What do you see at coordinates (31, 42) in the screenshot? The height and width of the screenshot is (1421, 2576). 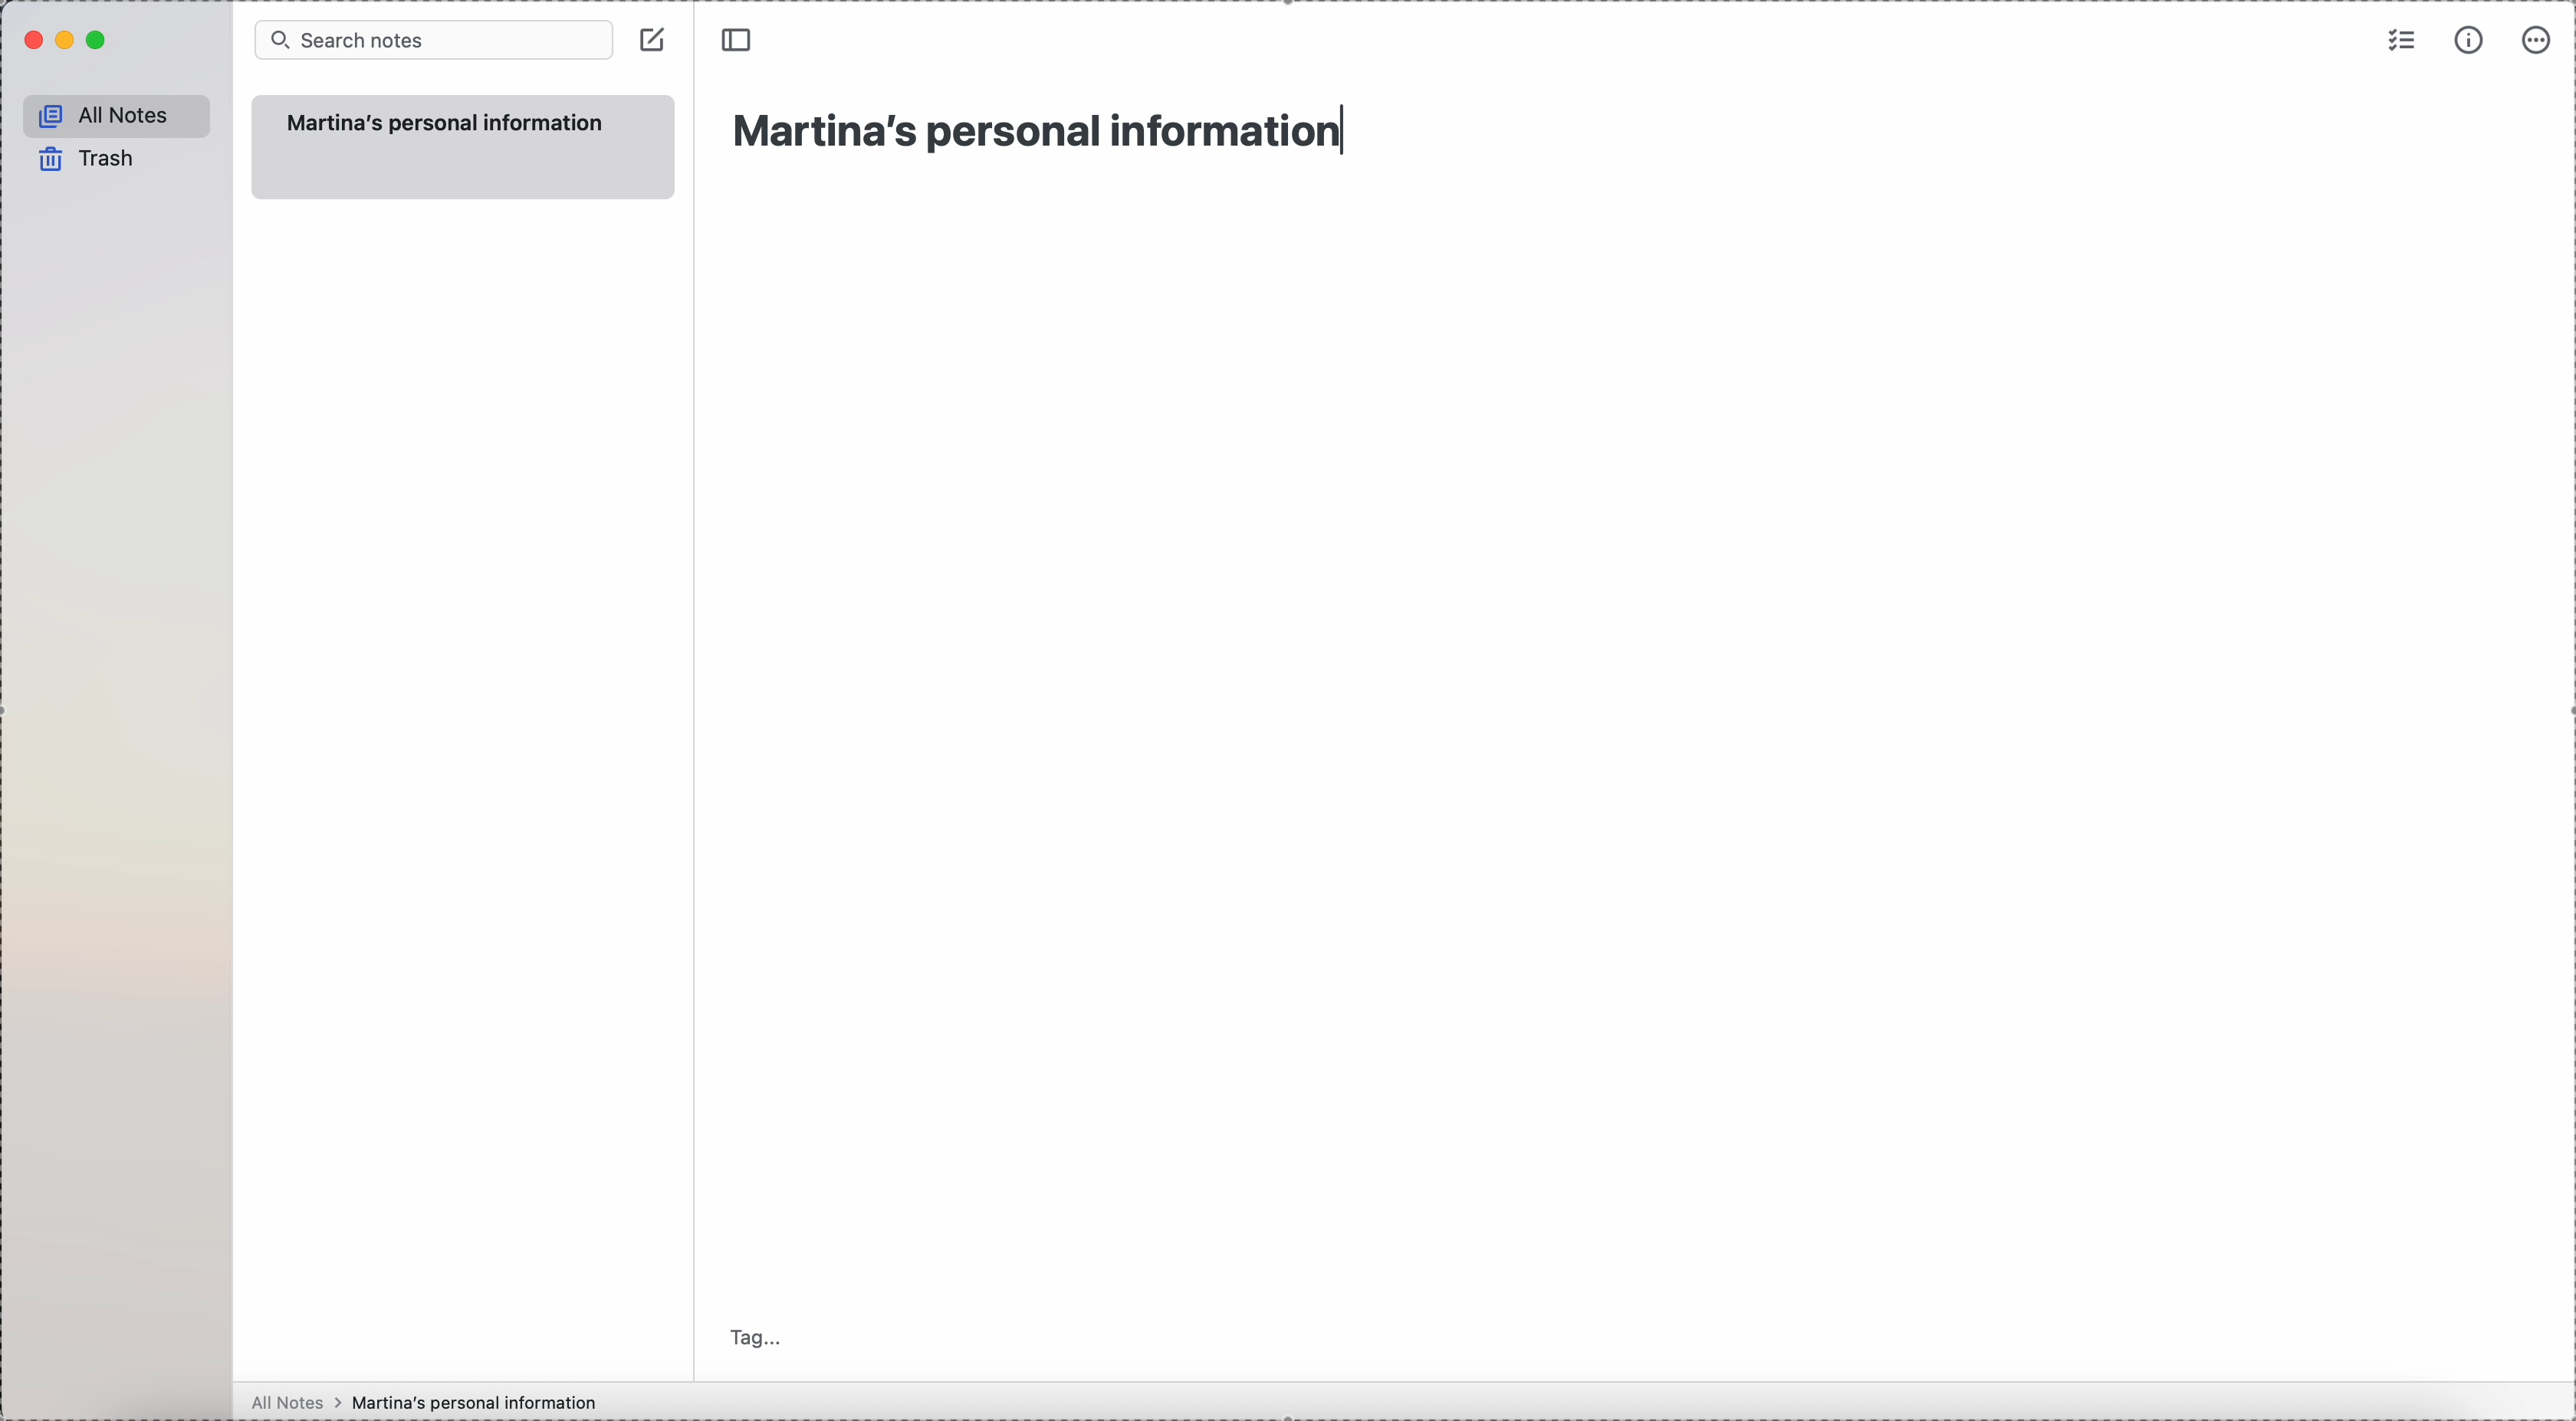 I see `close Simplenote` at bounding box center [31, 42].